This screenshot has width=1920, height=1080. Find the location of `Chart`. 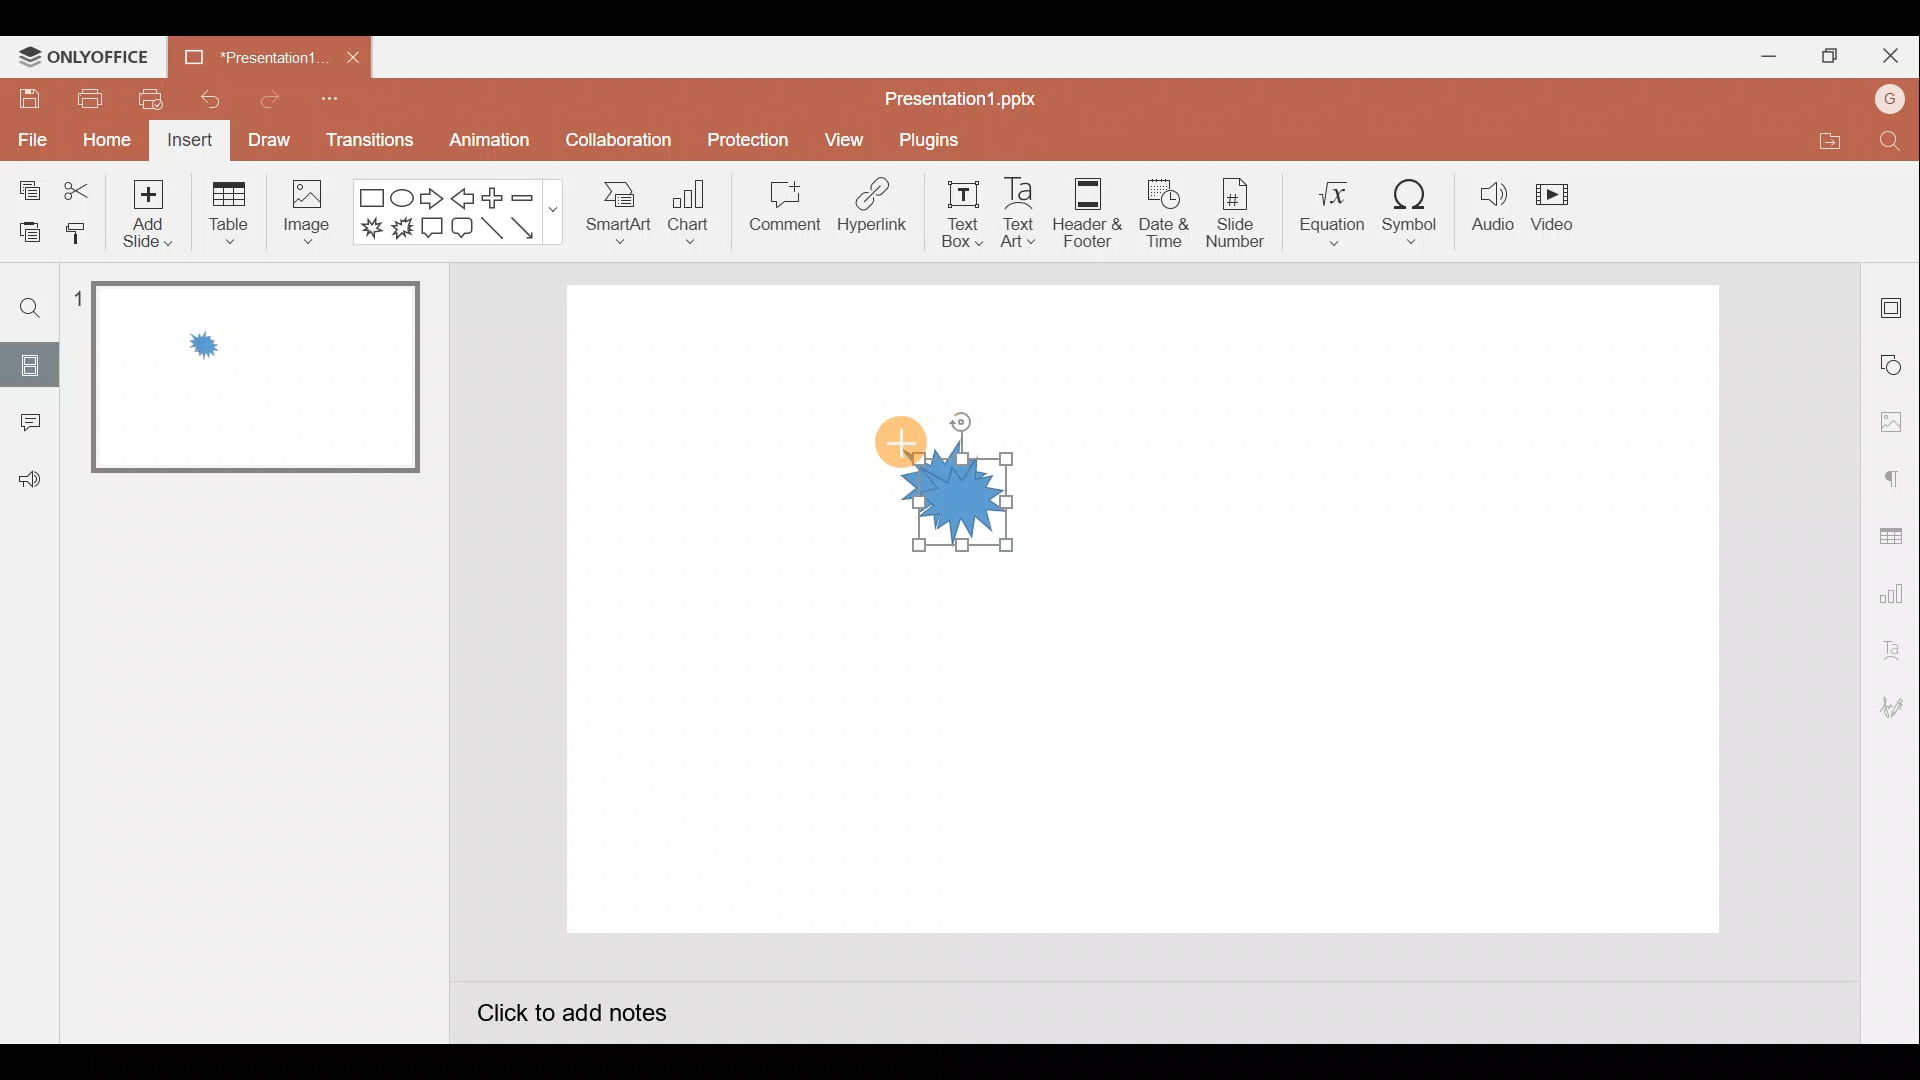

Chart is located at coordinates (697, 217).